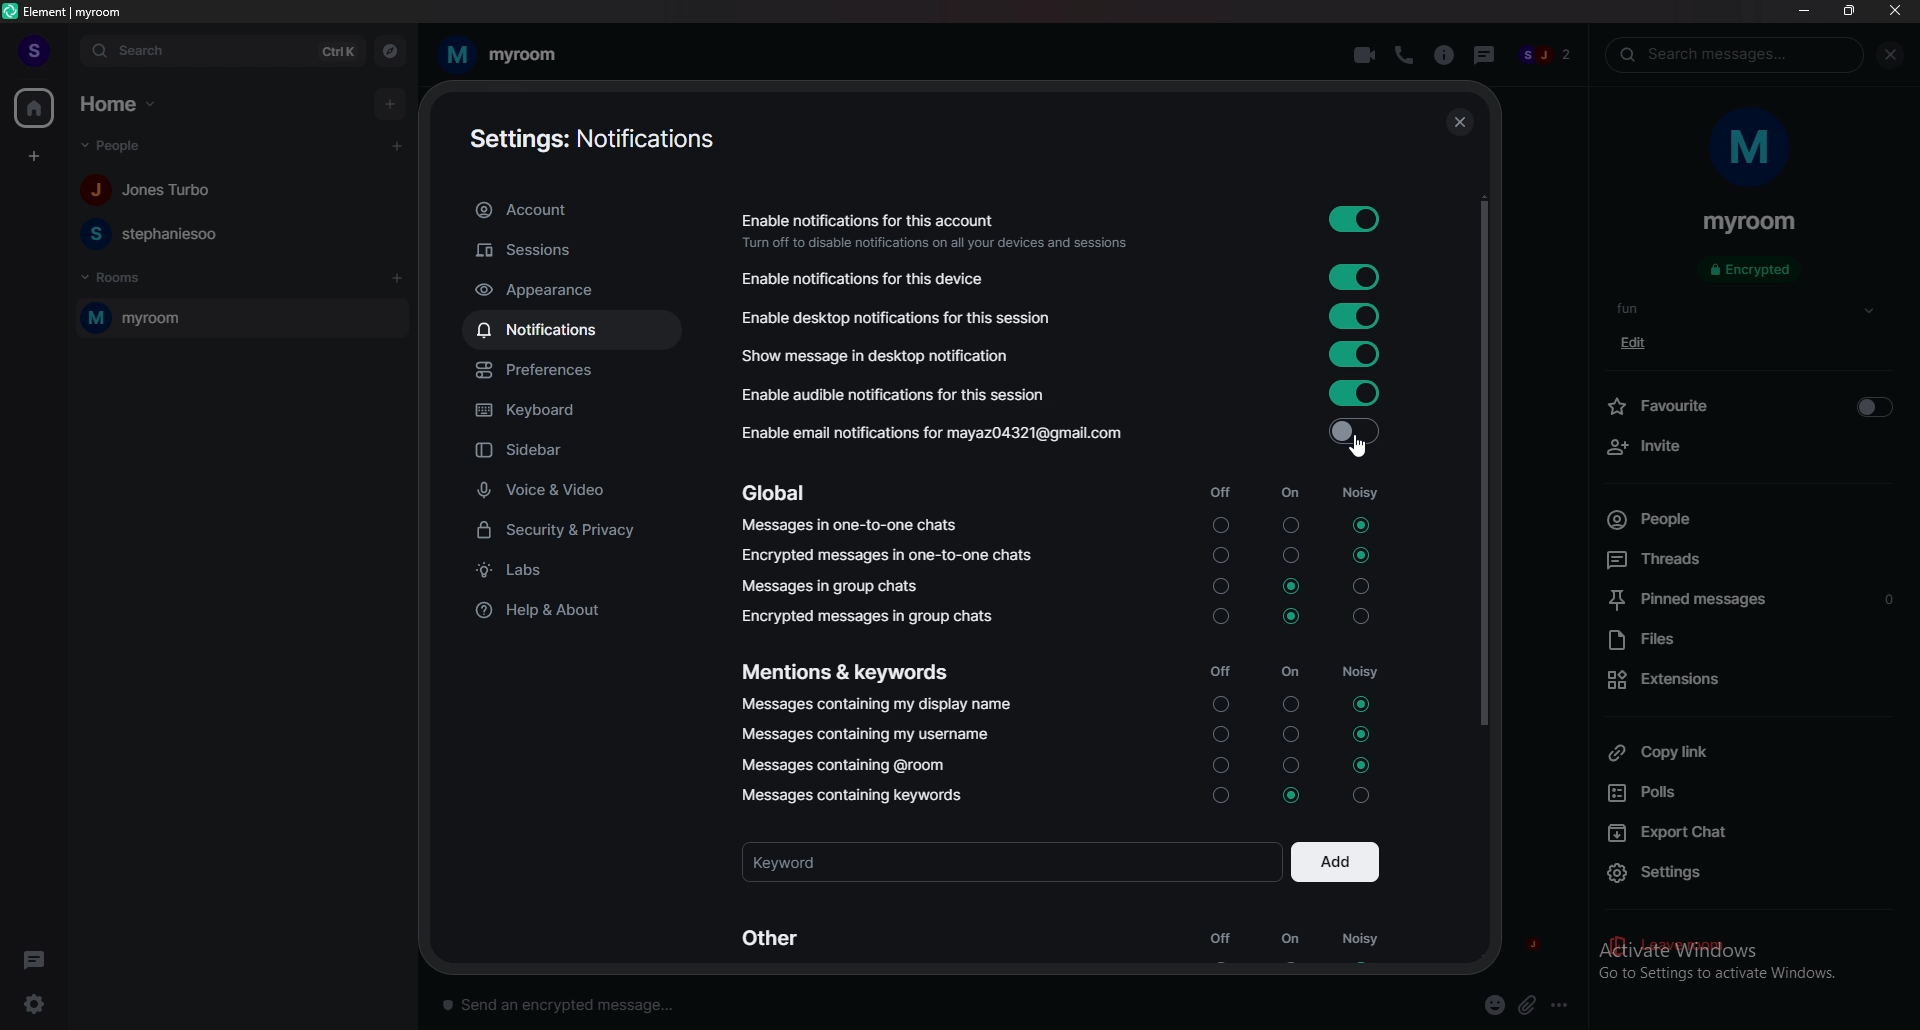 Image resolution: width=1920 pixels, height=1030 pixels. I want to click on settings, so click(42, 1003).